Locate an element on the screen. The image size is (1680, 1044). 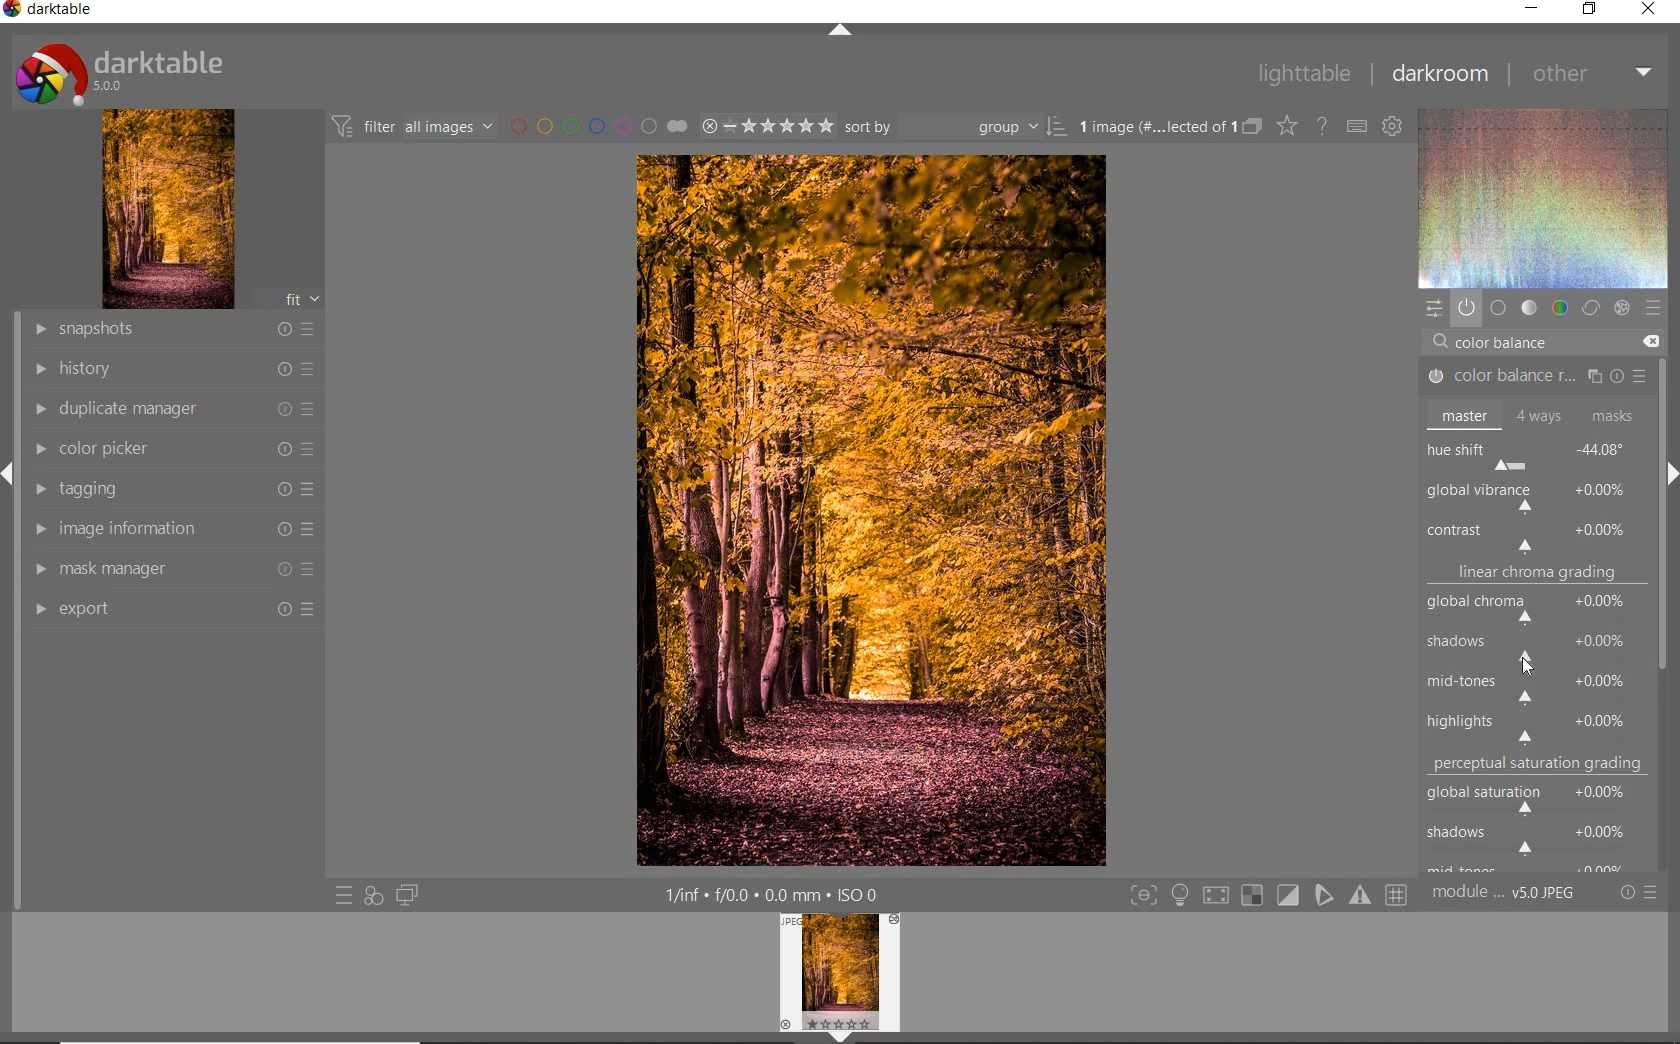
export is located at coordinates (175, 608).